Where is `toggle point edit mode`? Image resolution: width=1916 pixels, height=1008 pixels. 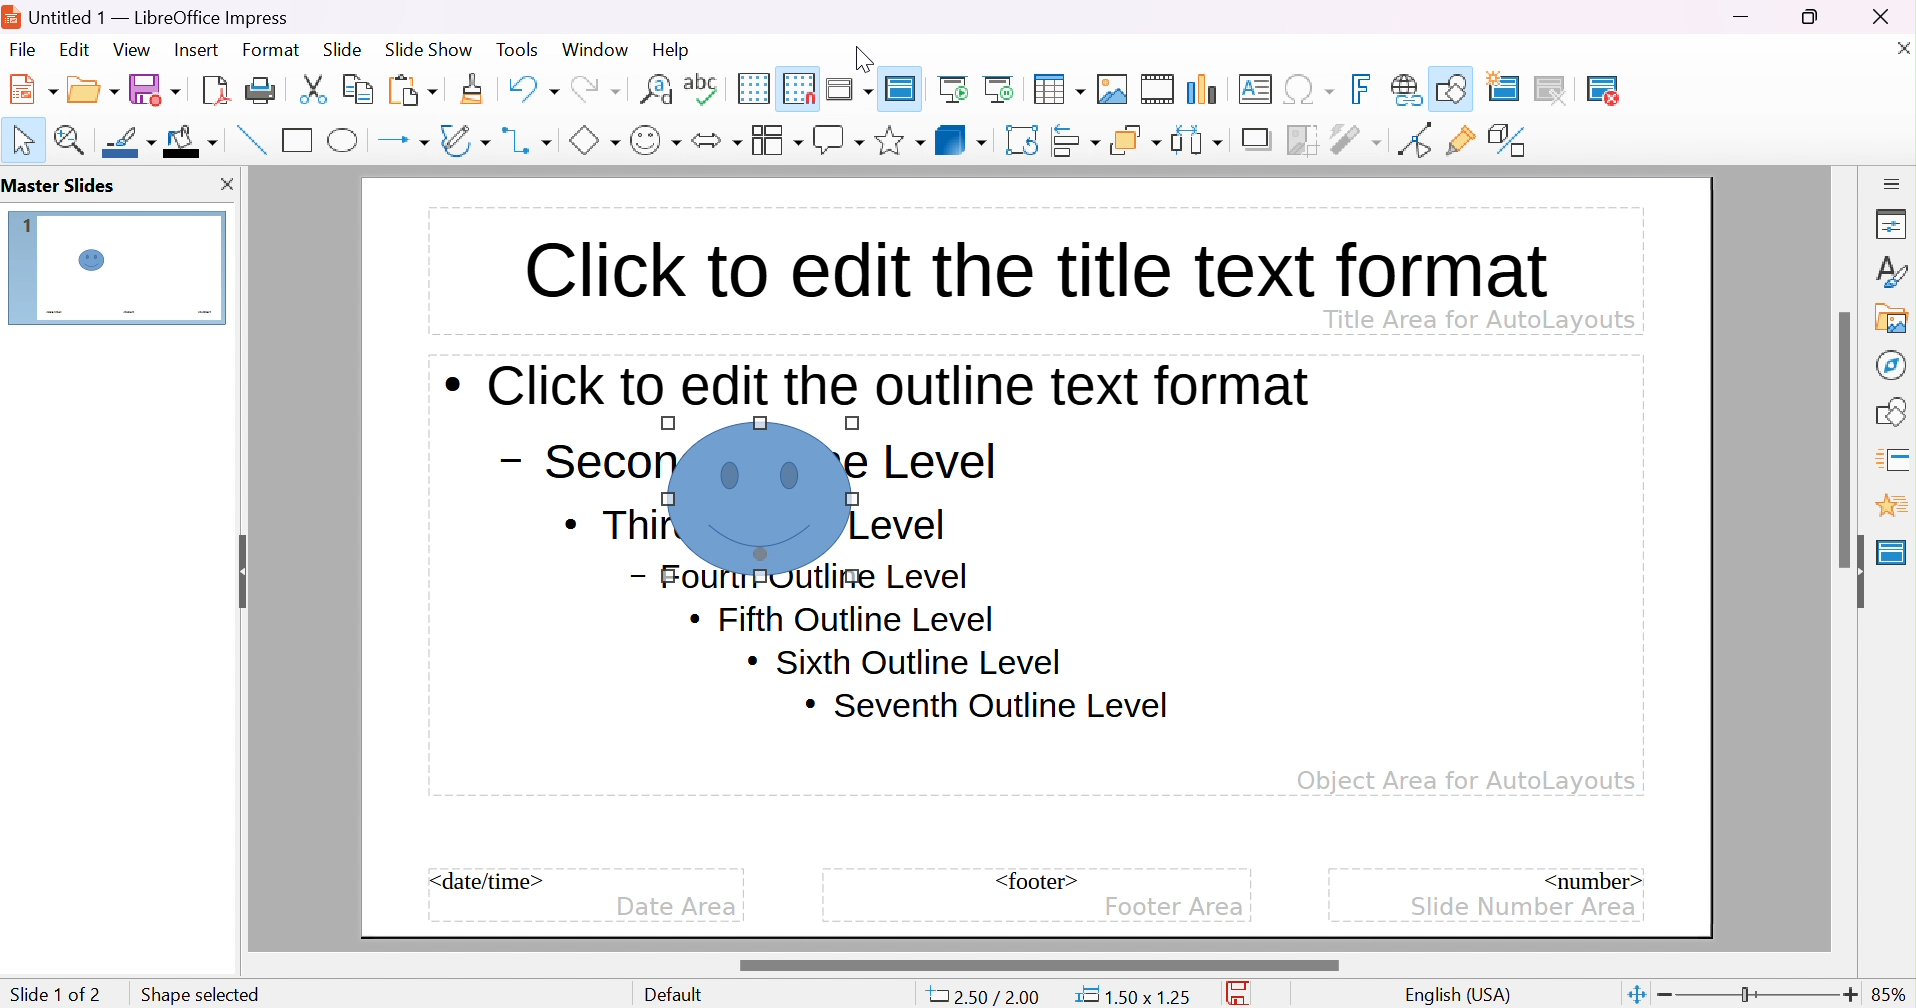 toggle point edit mode is located at coordinates (1413, 140).